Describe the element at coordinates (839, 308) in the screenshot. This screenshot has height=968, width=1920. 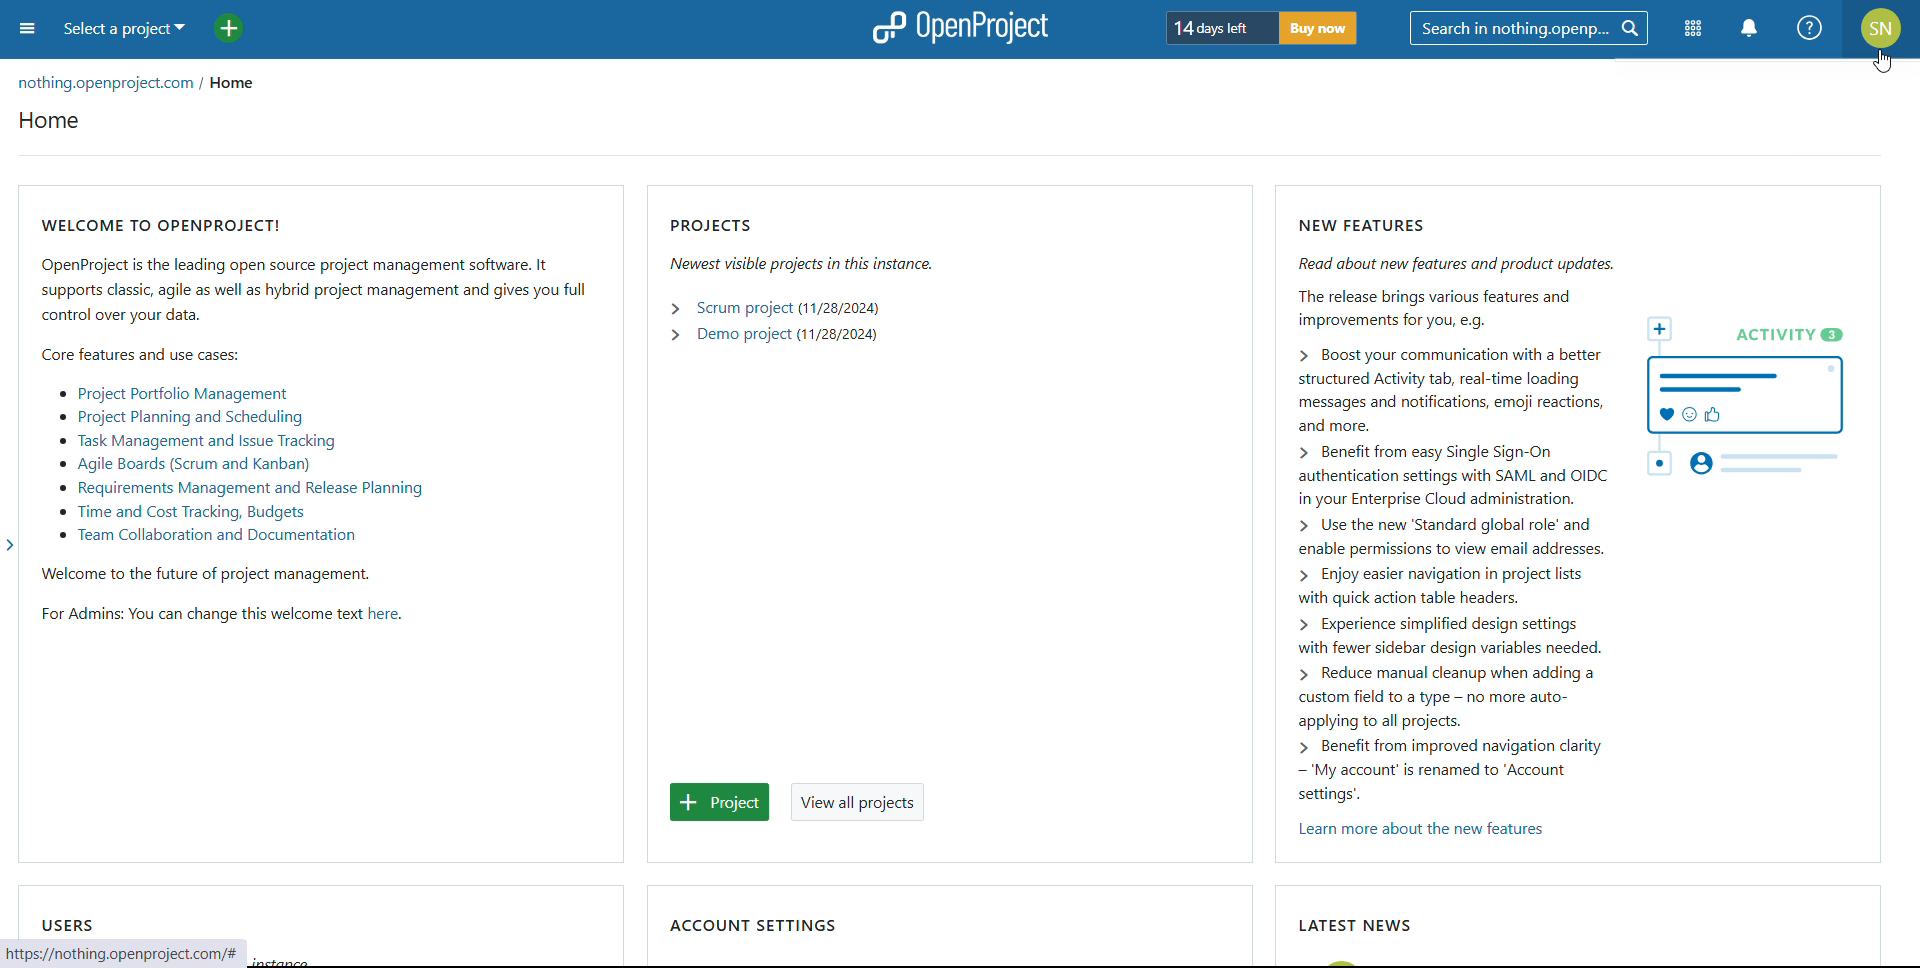
I see `scrum project start date` at that location.